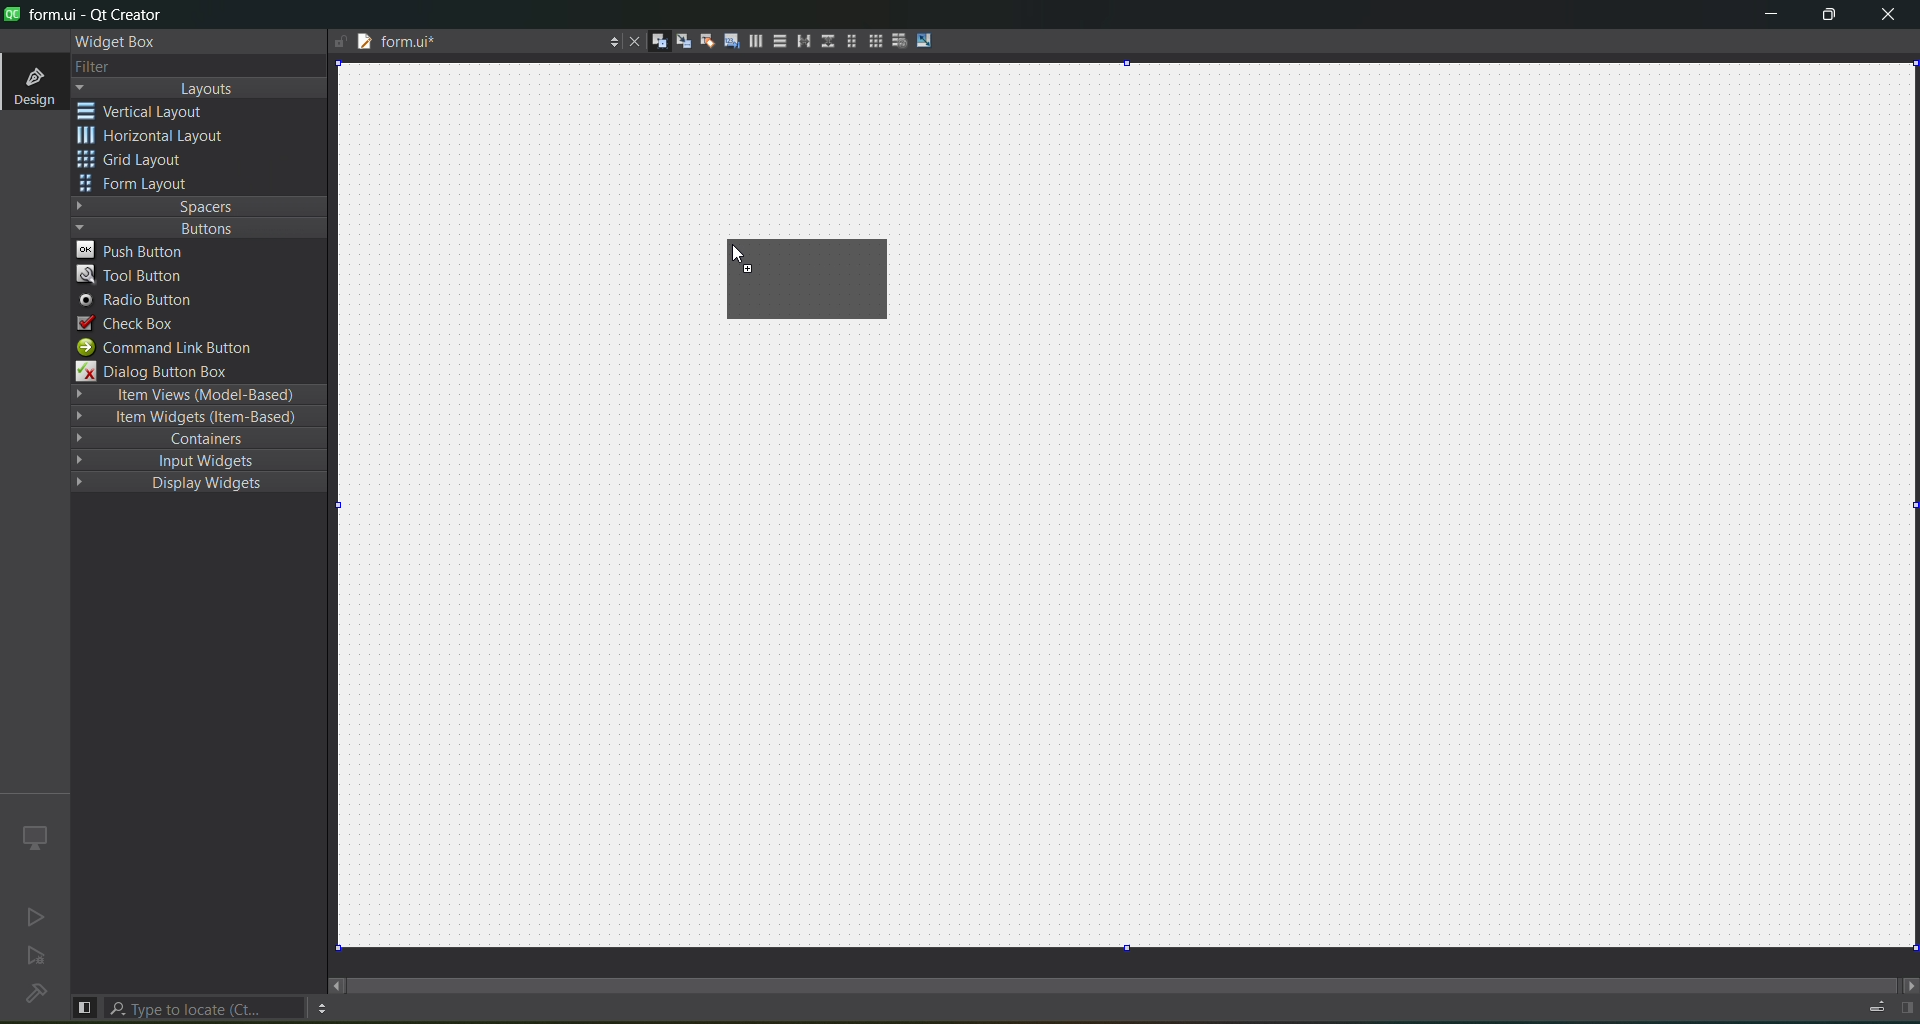 The height and width of the screenshot is (1024, 1920). I want to click on vertical layout, so click(778, 41).